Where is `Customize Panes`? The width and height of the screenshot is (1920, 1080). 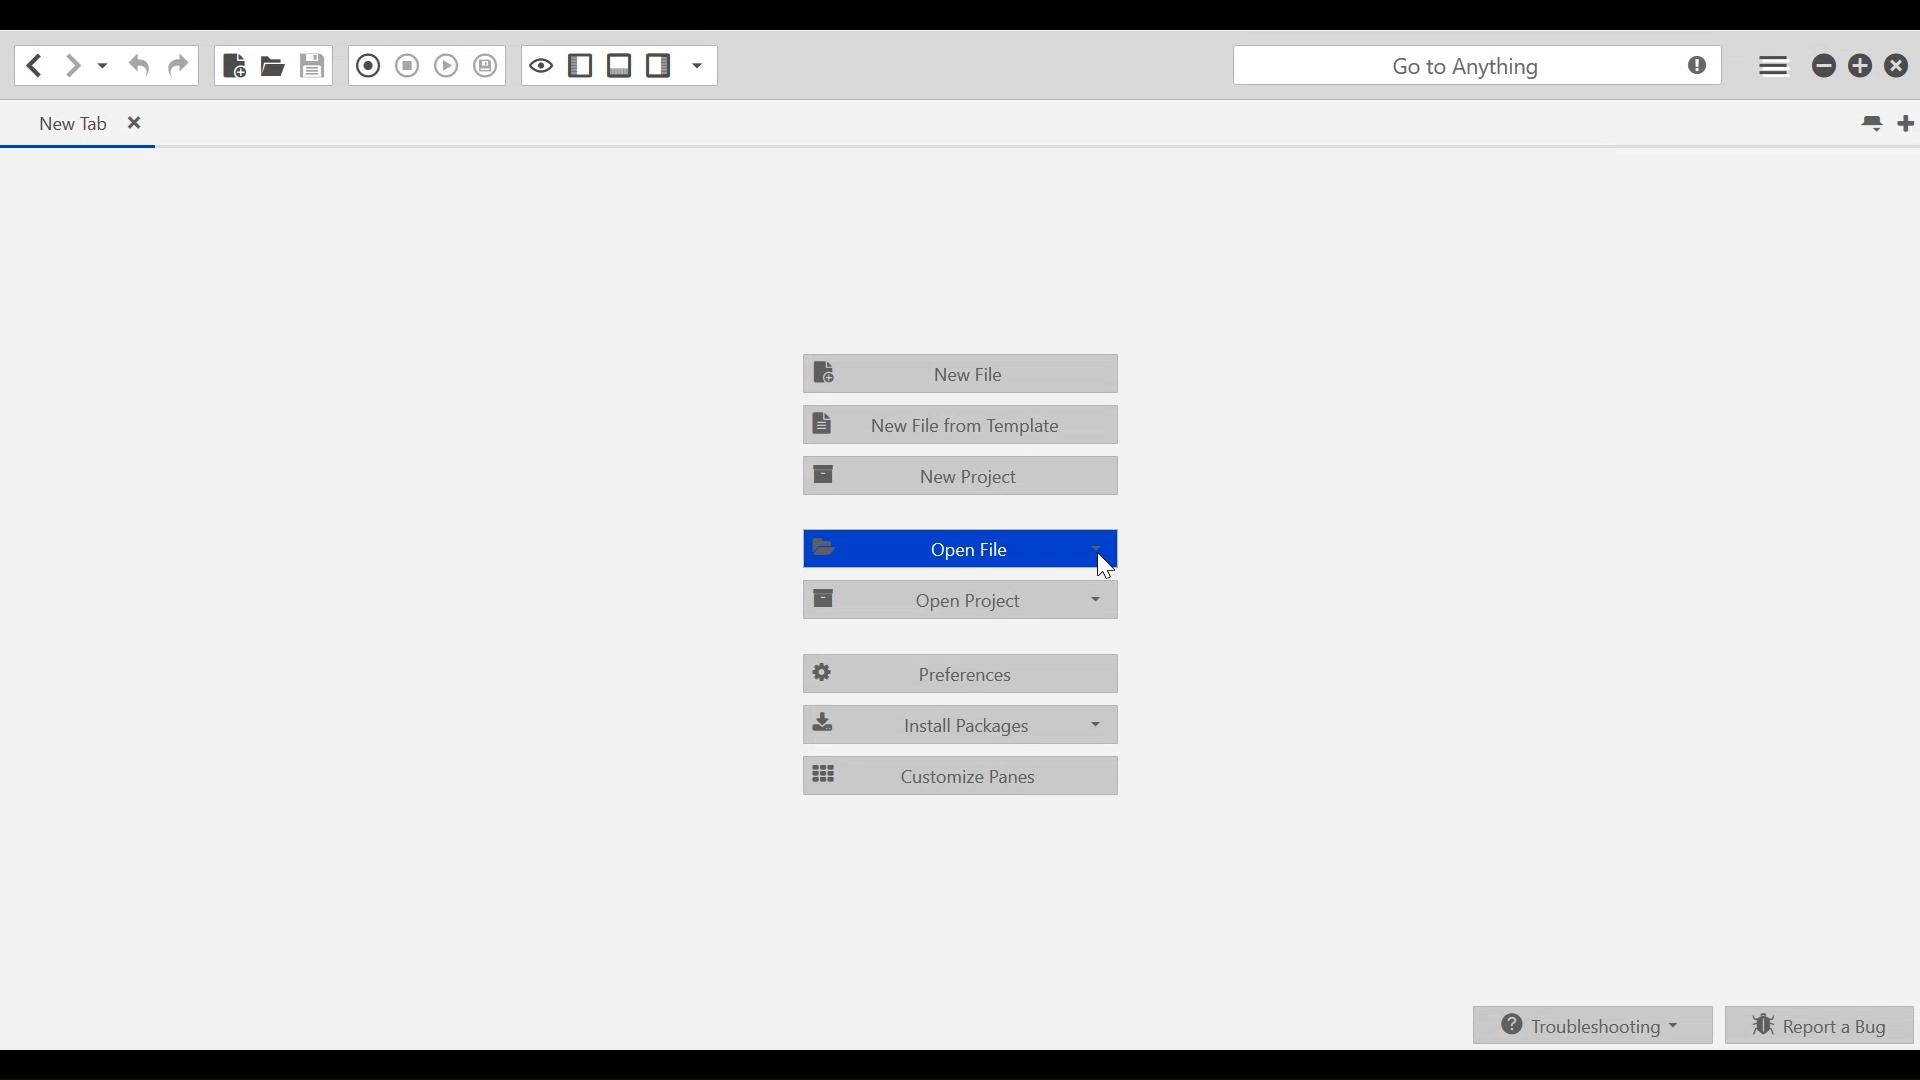
Customize Panes is located at coordinates (958, 776).